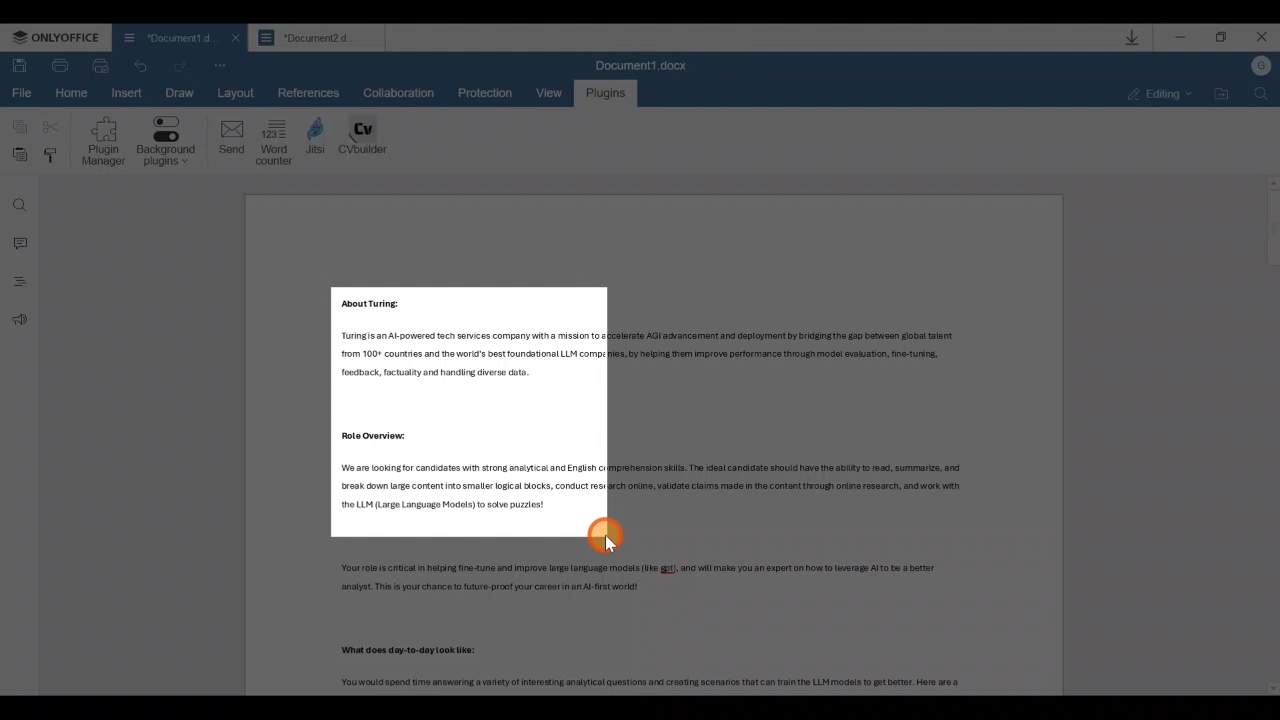 The width and height of the screenshot is (1280, 720). What do you see at coordinates (318, 40) in the screenshot?
I see `Document2 d...` at bounding box center [318, 40].